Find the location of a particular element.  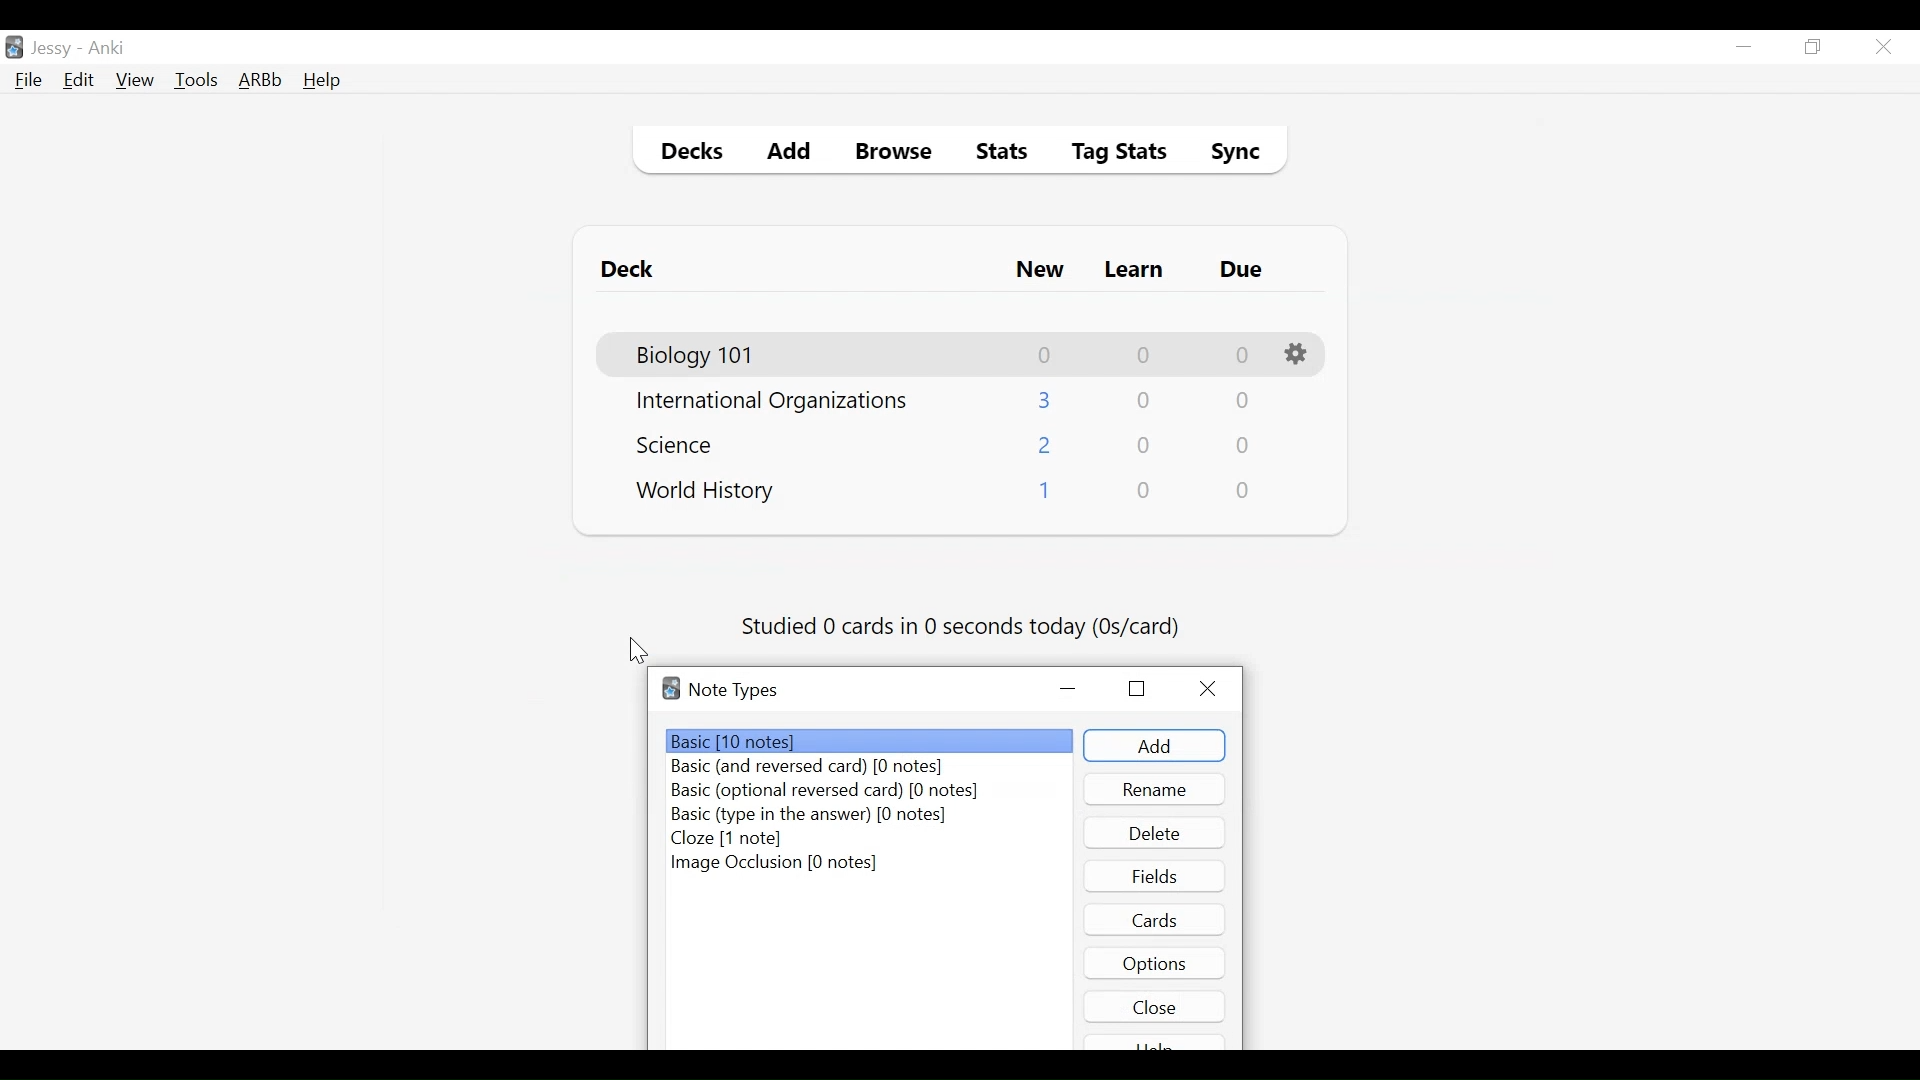

Add is located at coordinates (790, 154).